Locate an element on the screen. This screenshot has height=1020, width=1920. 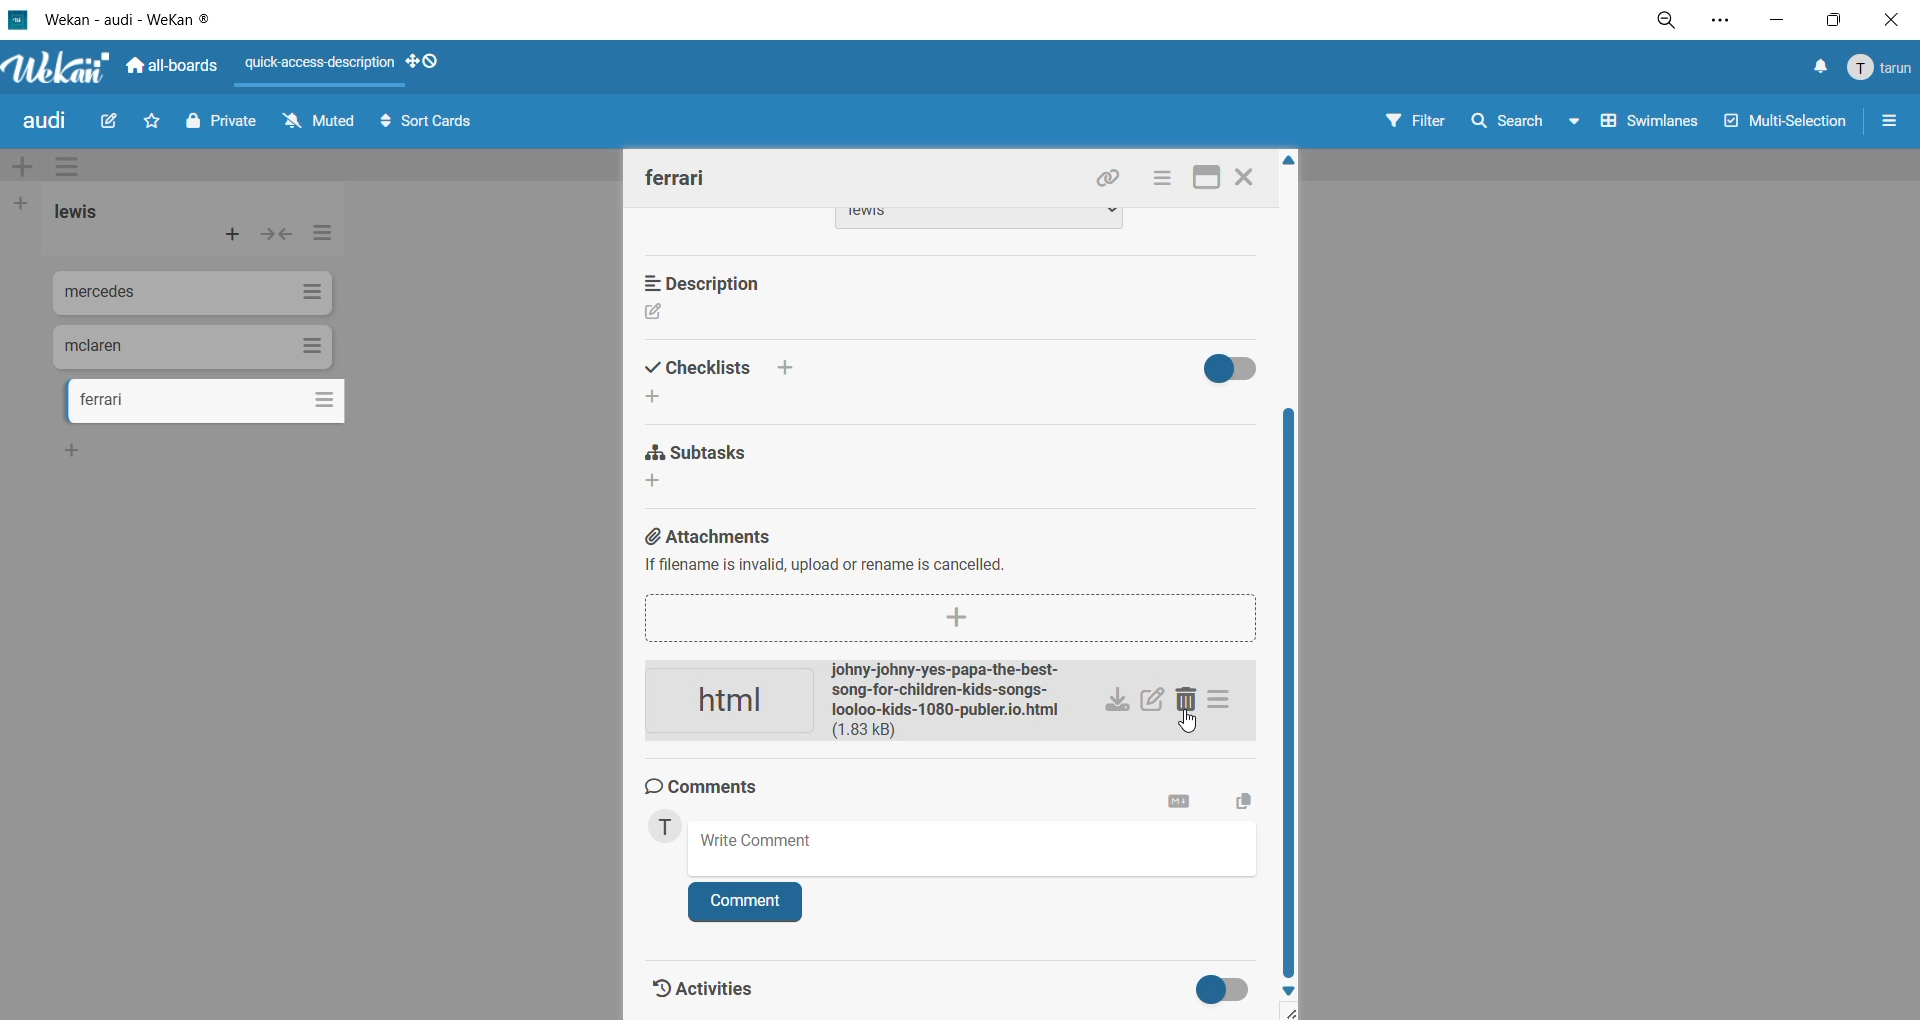
attachments is located at coordinates (943, 557).